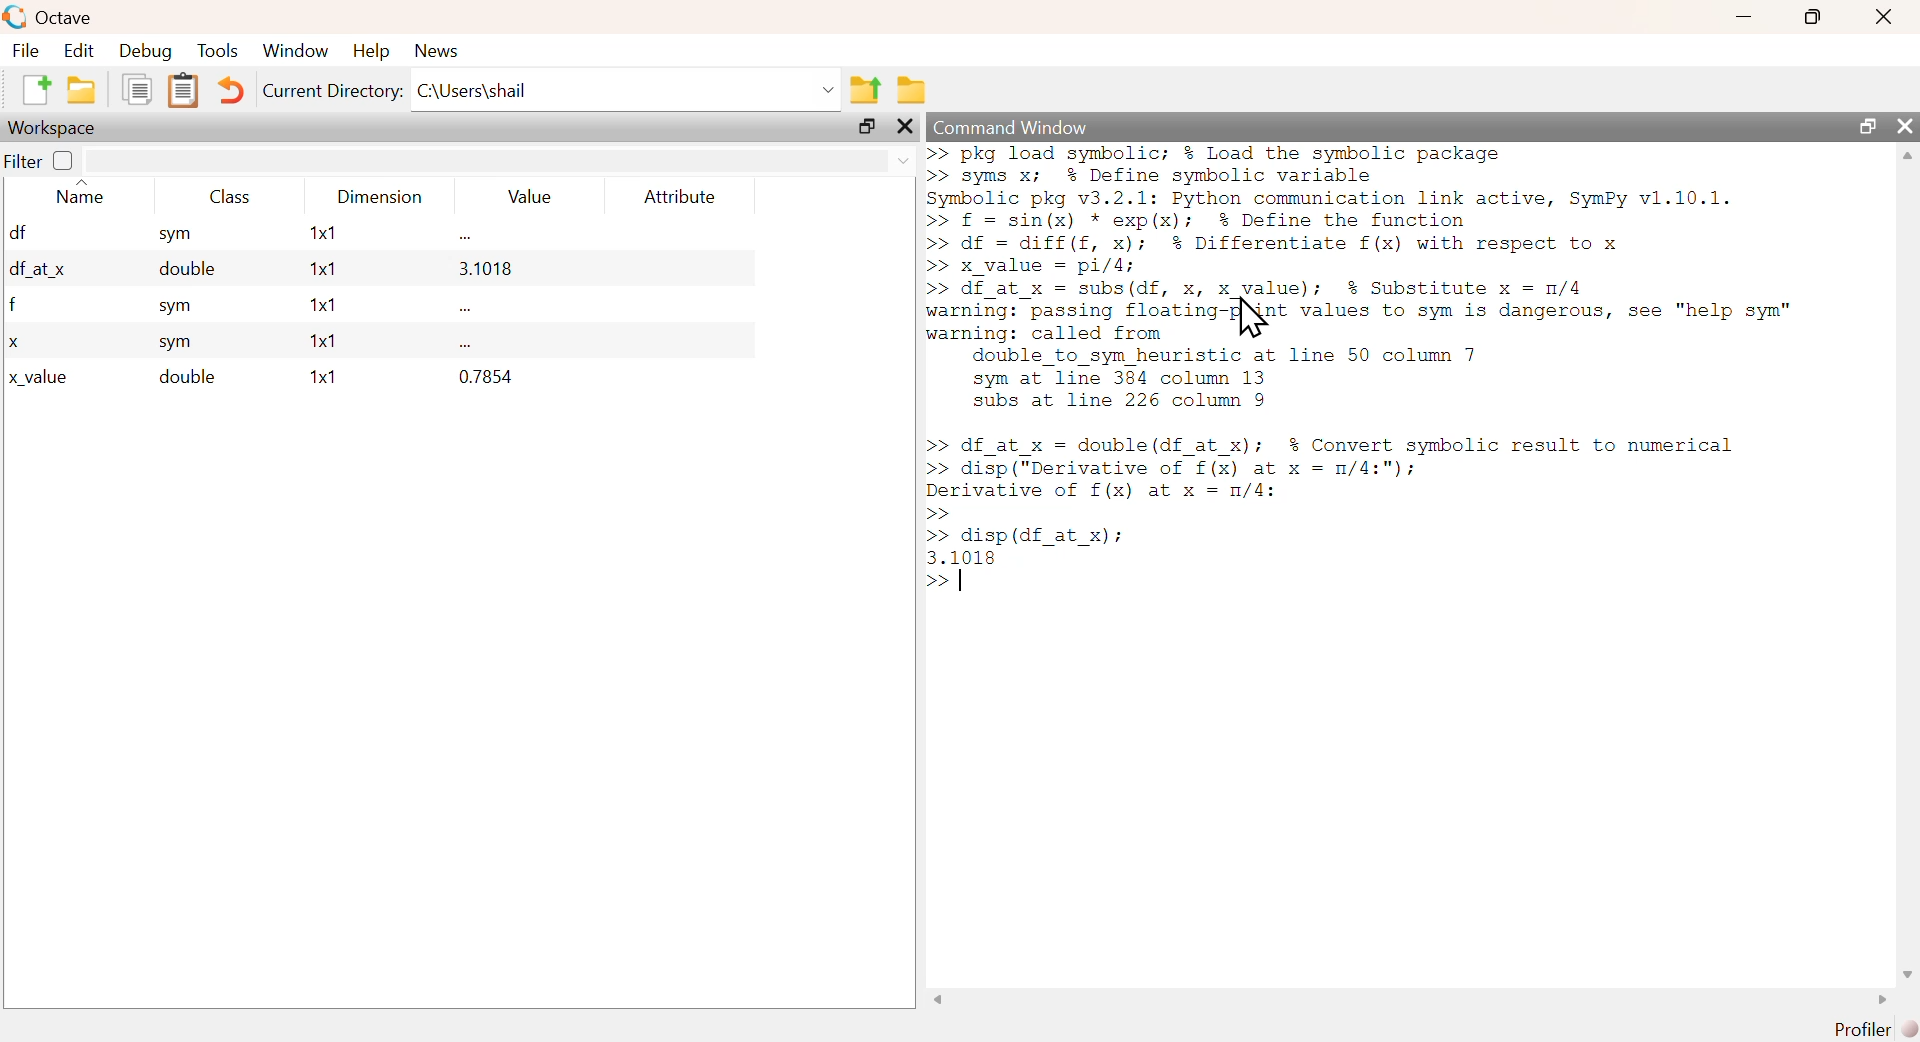 This screenshot has height=1042, width=1920. What do you see at coordinates (332, 90) in the screenshot?
I see `Current Directory:` at bounding box center [332, 90].